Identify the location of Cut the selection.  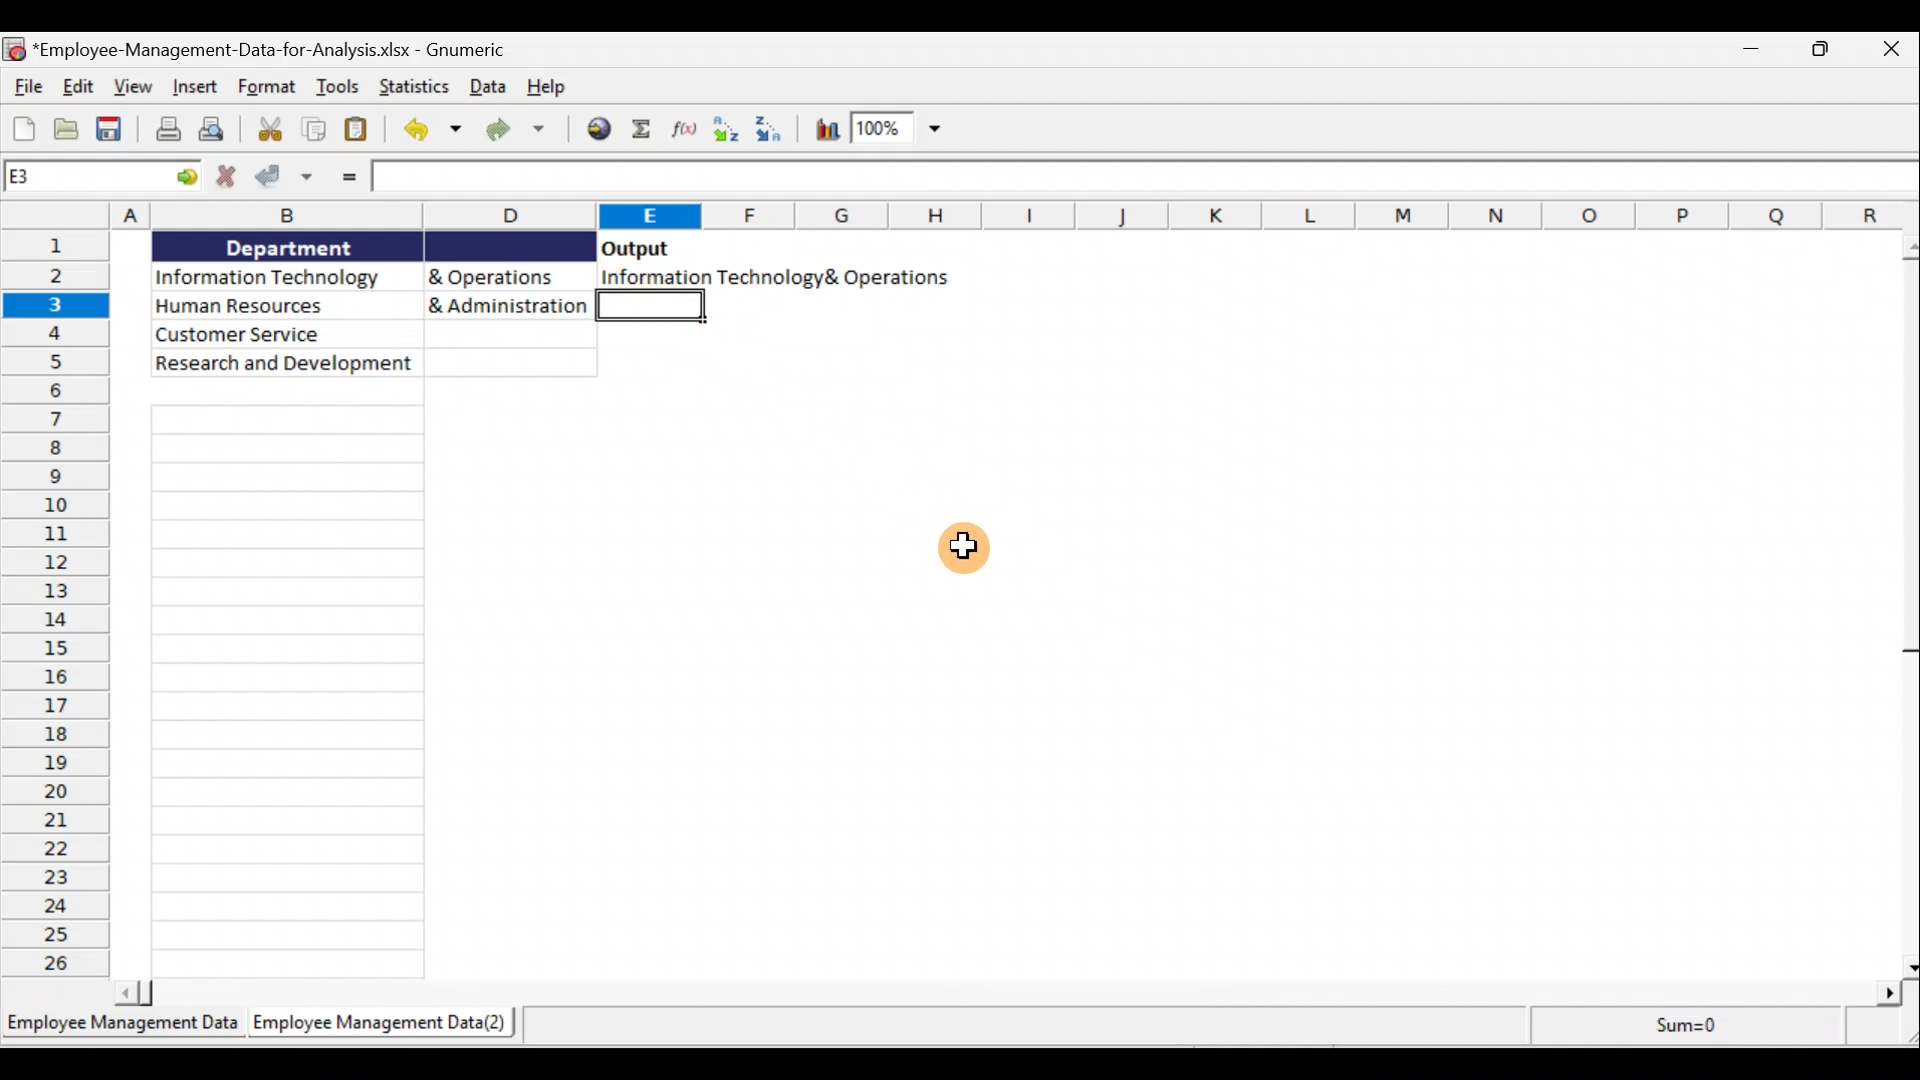
(274, 131).